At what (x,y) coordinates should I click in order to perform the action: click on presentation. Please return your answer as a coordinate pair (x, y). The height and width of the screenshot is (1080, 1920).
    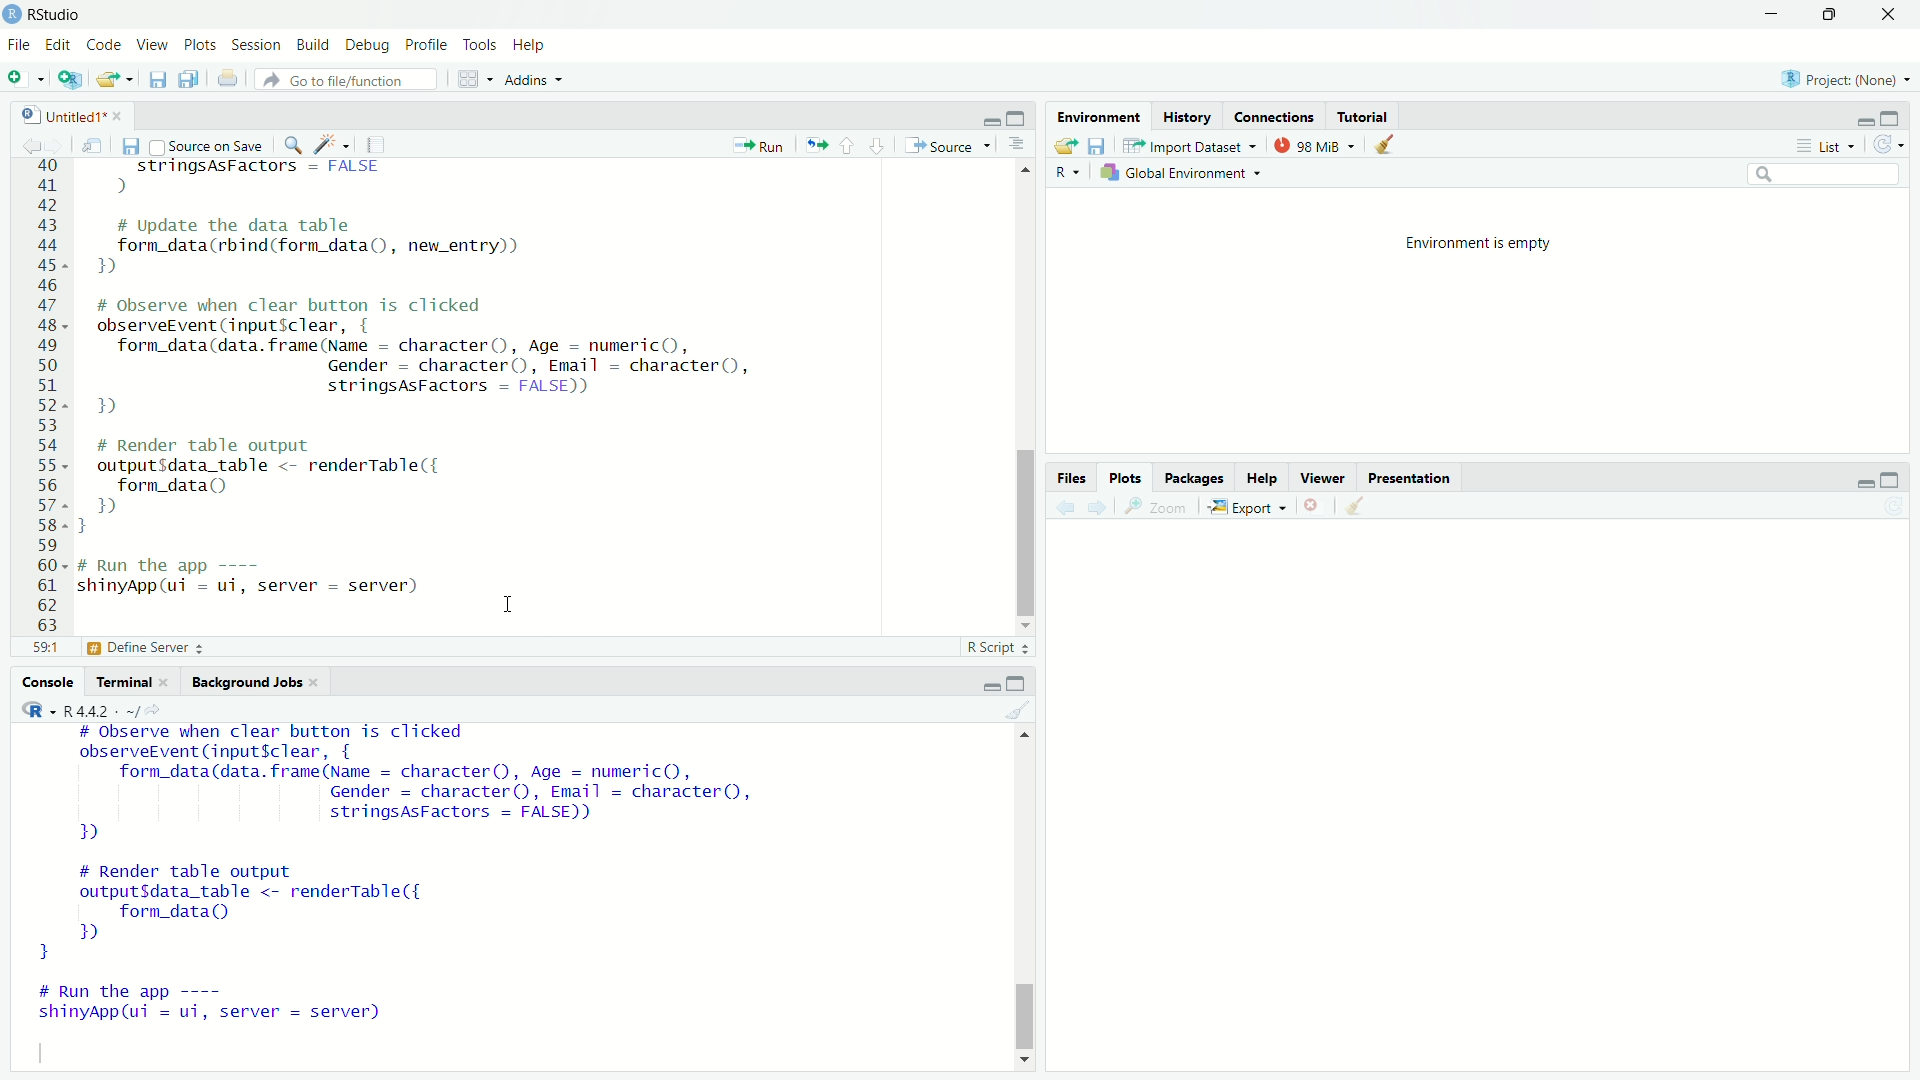
    Looking at the image, I should click on (1410, 478).